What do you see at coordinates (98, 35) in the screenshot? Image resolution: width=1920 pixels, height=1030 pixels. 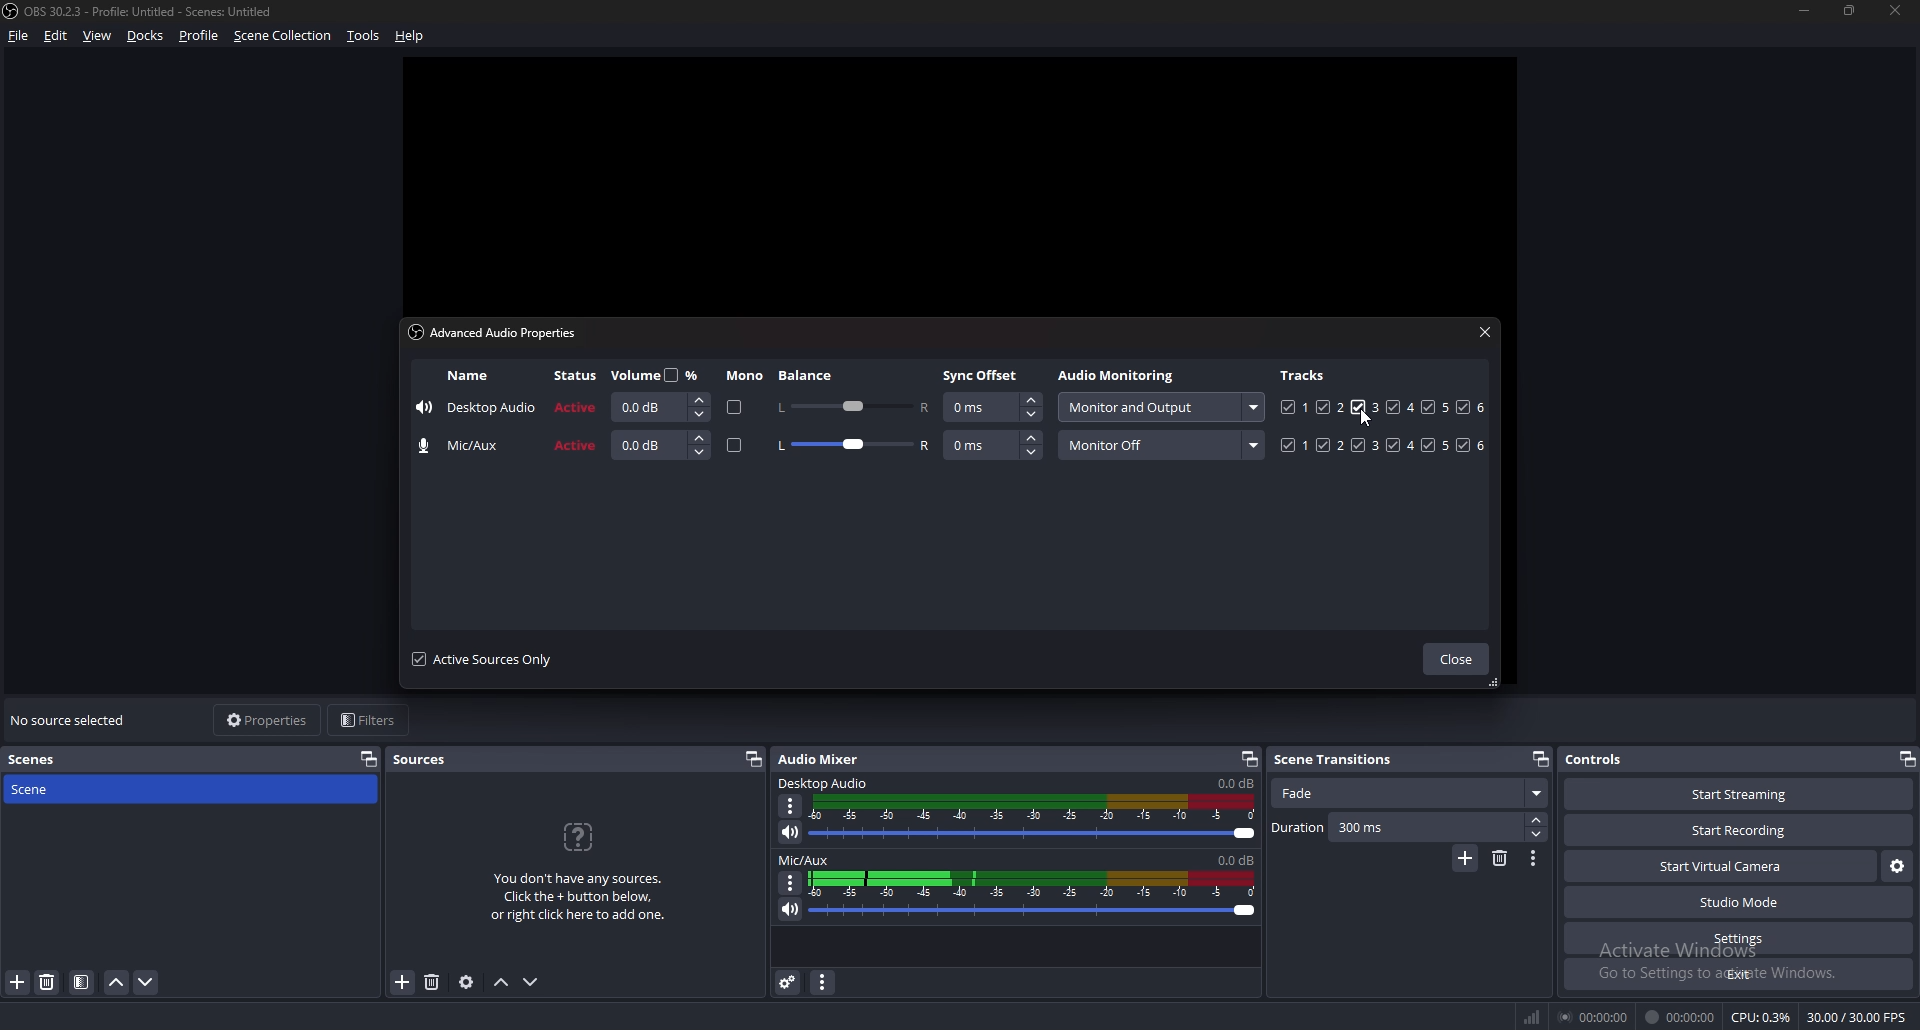 I see `view` at bounding box center [98, 35].